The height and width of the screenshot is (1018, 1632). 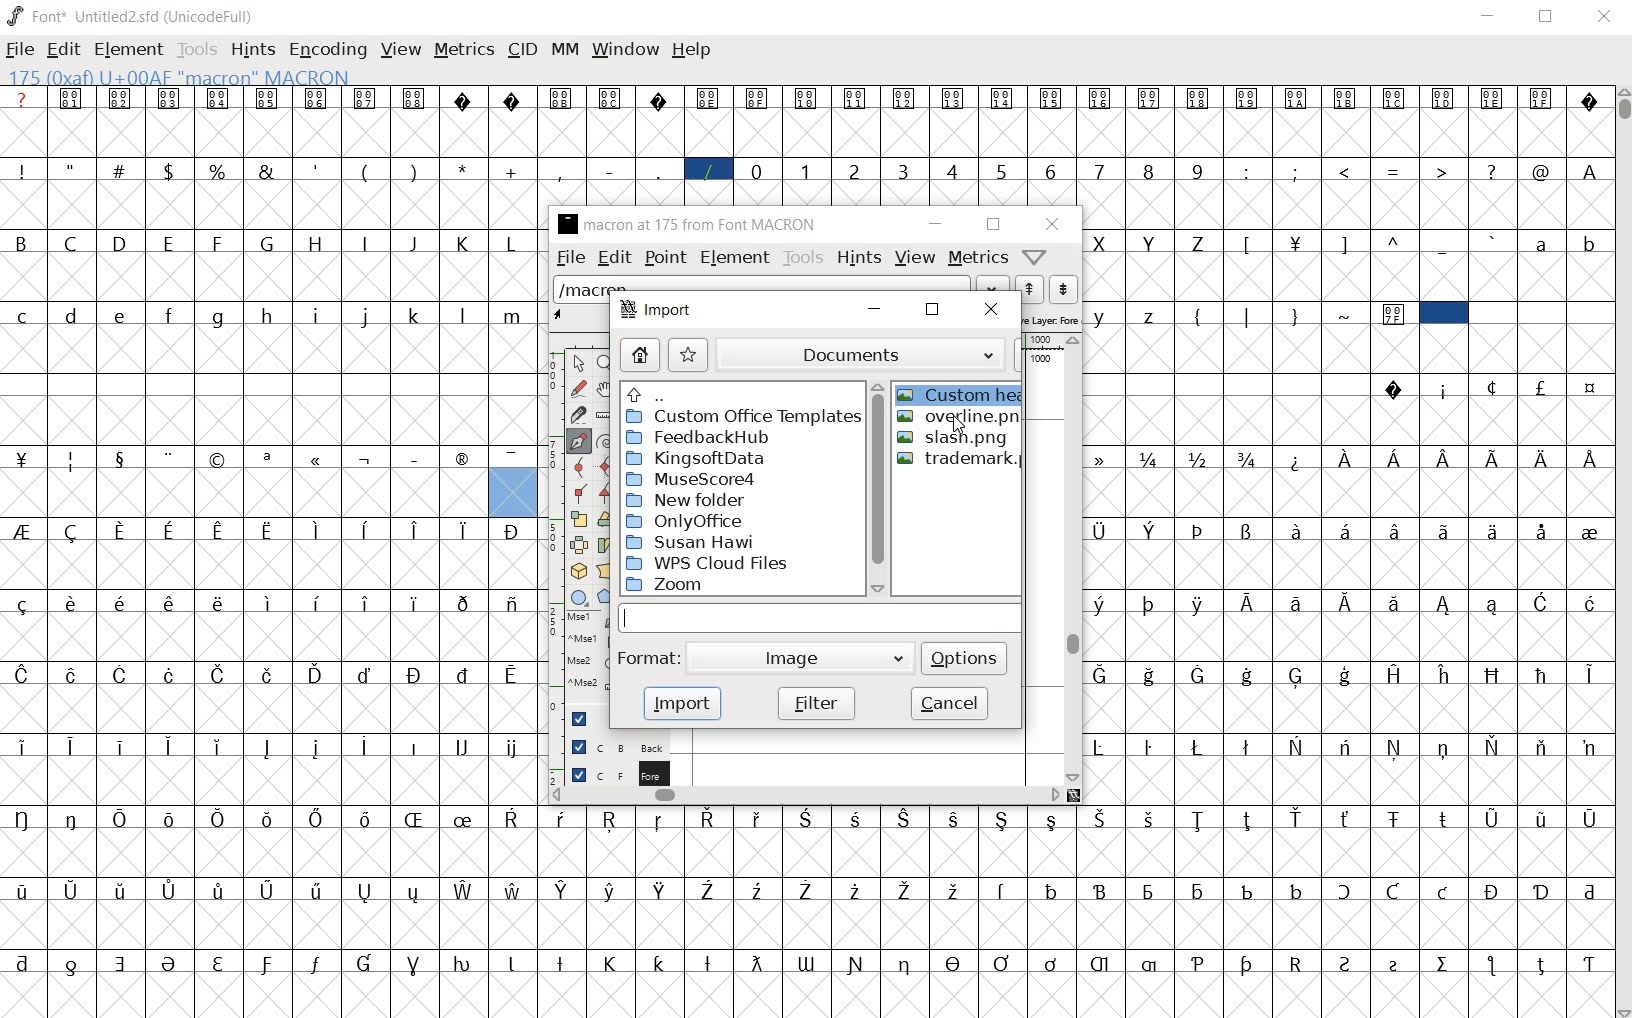 What do you see at coordinates (1492, 532) in the screenshot?
I see `Symbol` at bounding box center [1492, 532].